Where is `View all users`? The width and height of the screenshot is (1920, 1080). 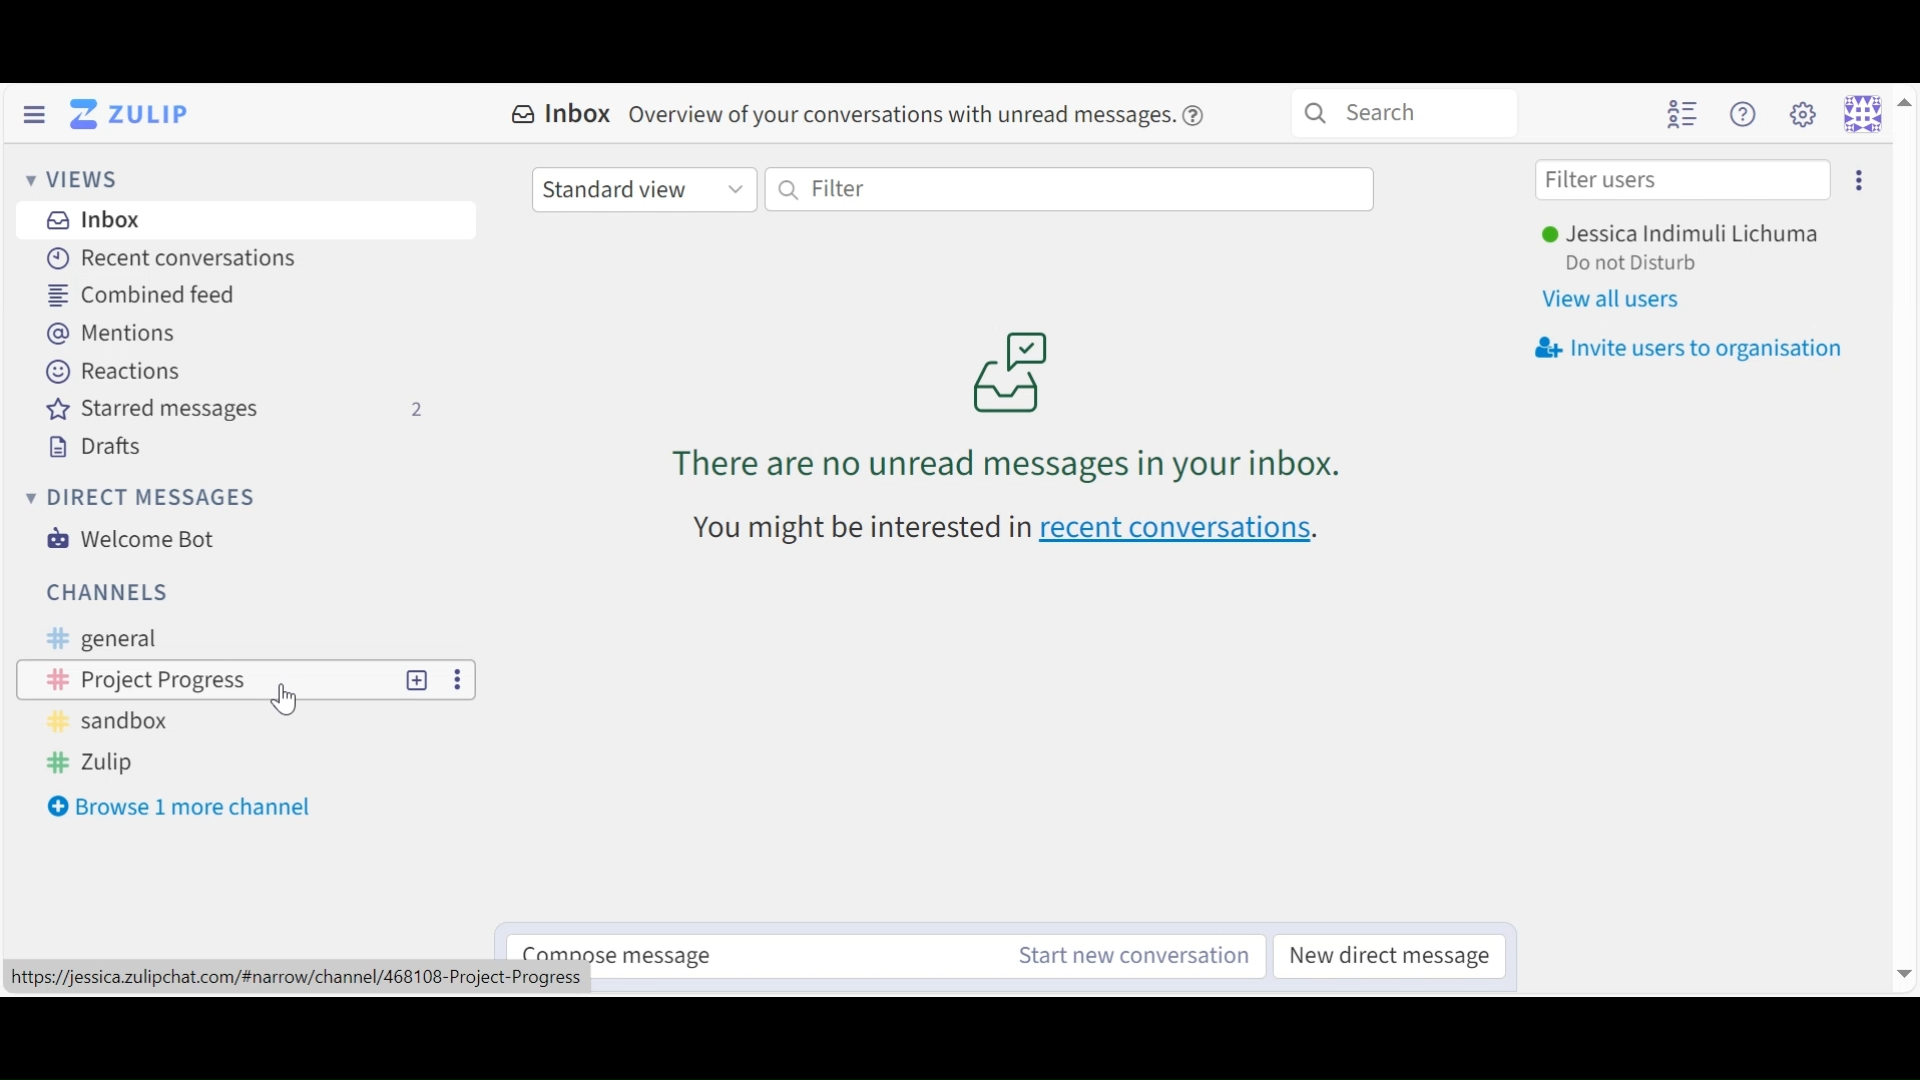 View all users is located at coordinates (1619, 302).